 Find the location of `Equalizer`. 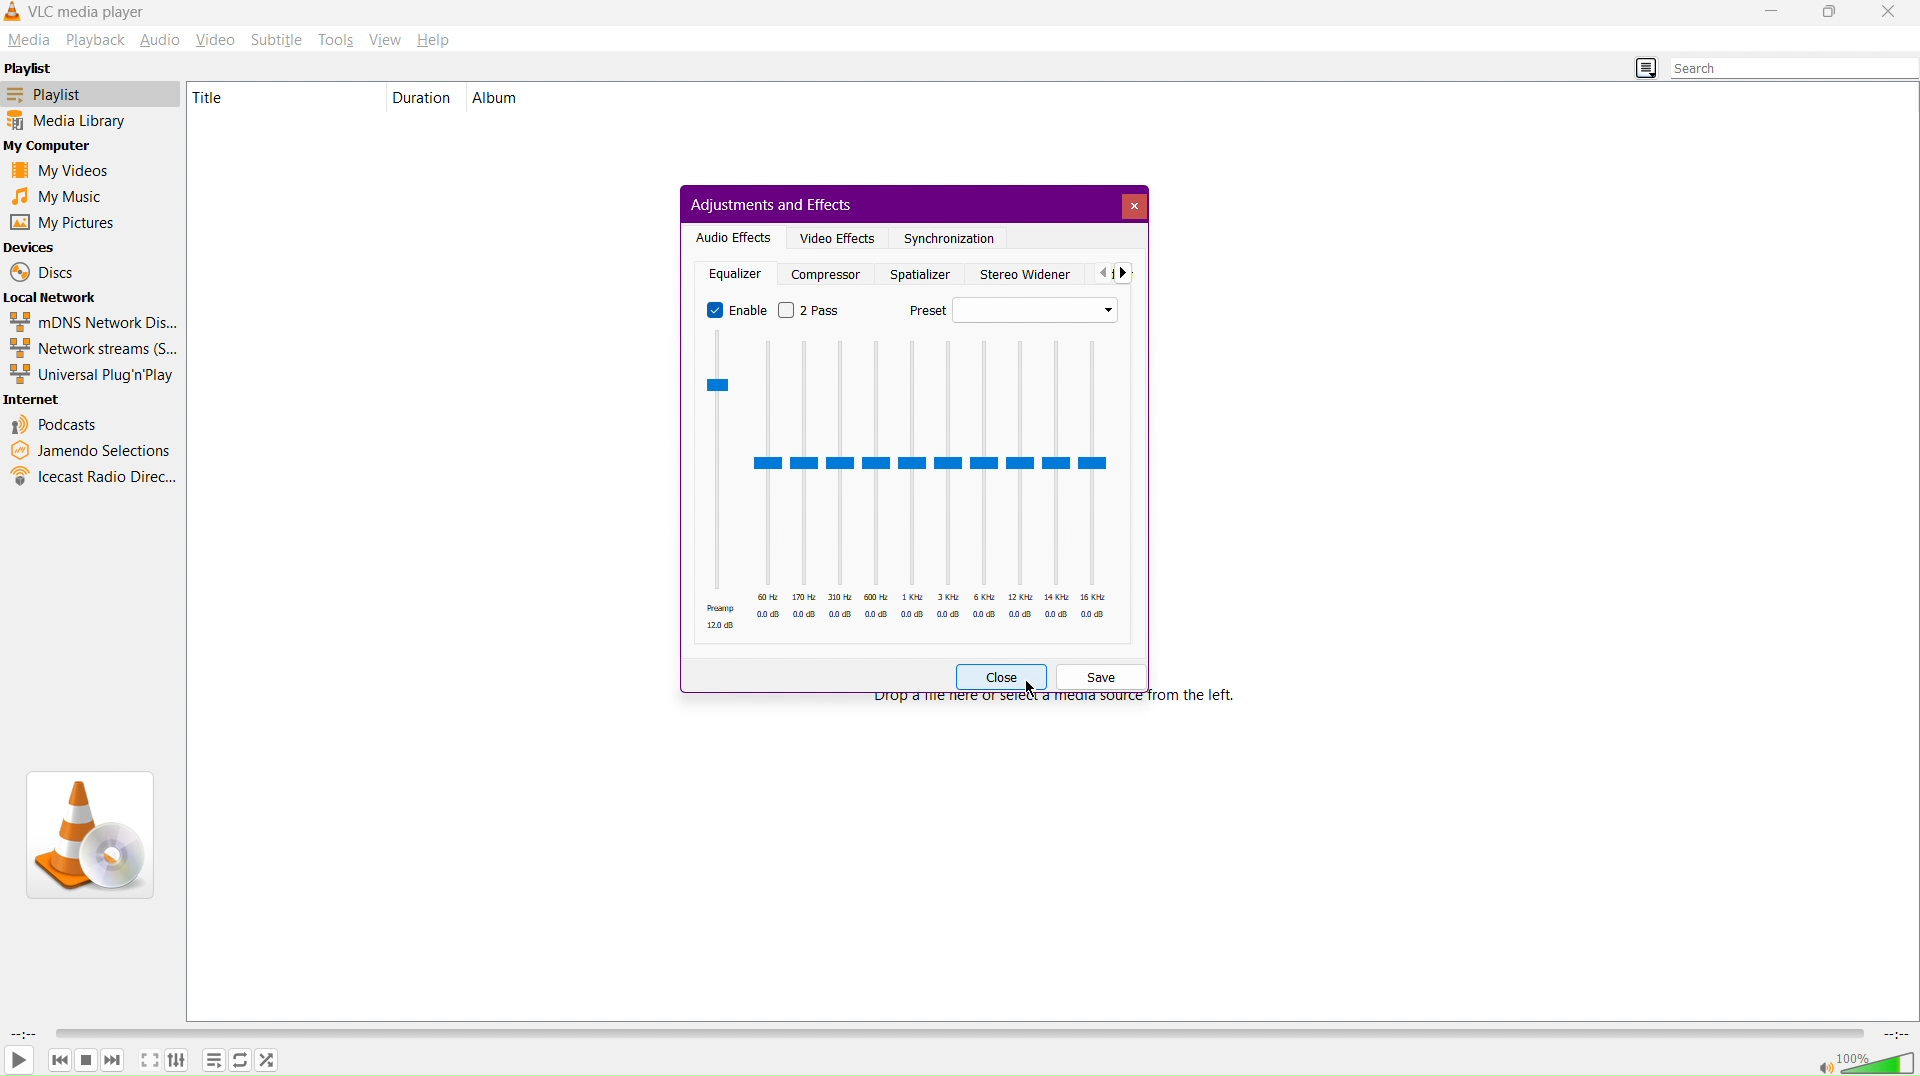

Equalizer is located at coordinates (740, 271).